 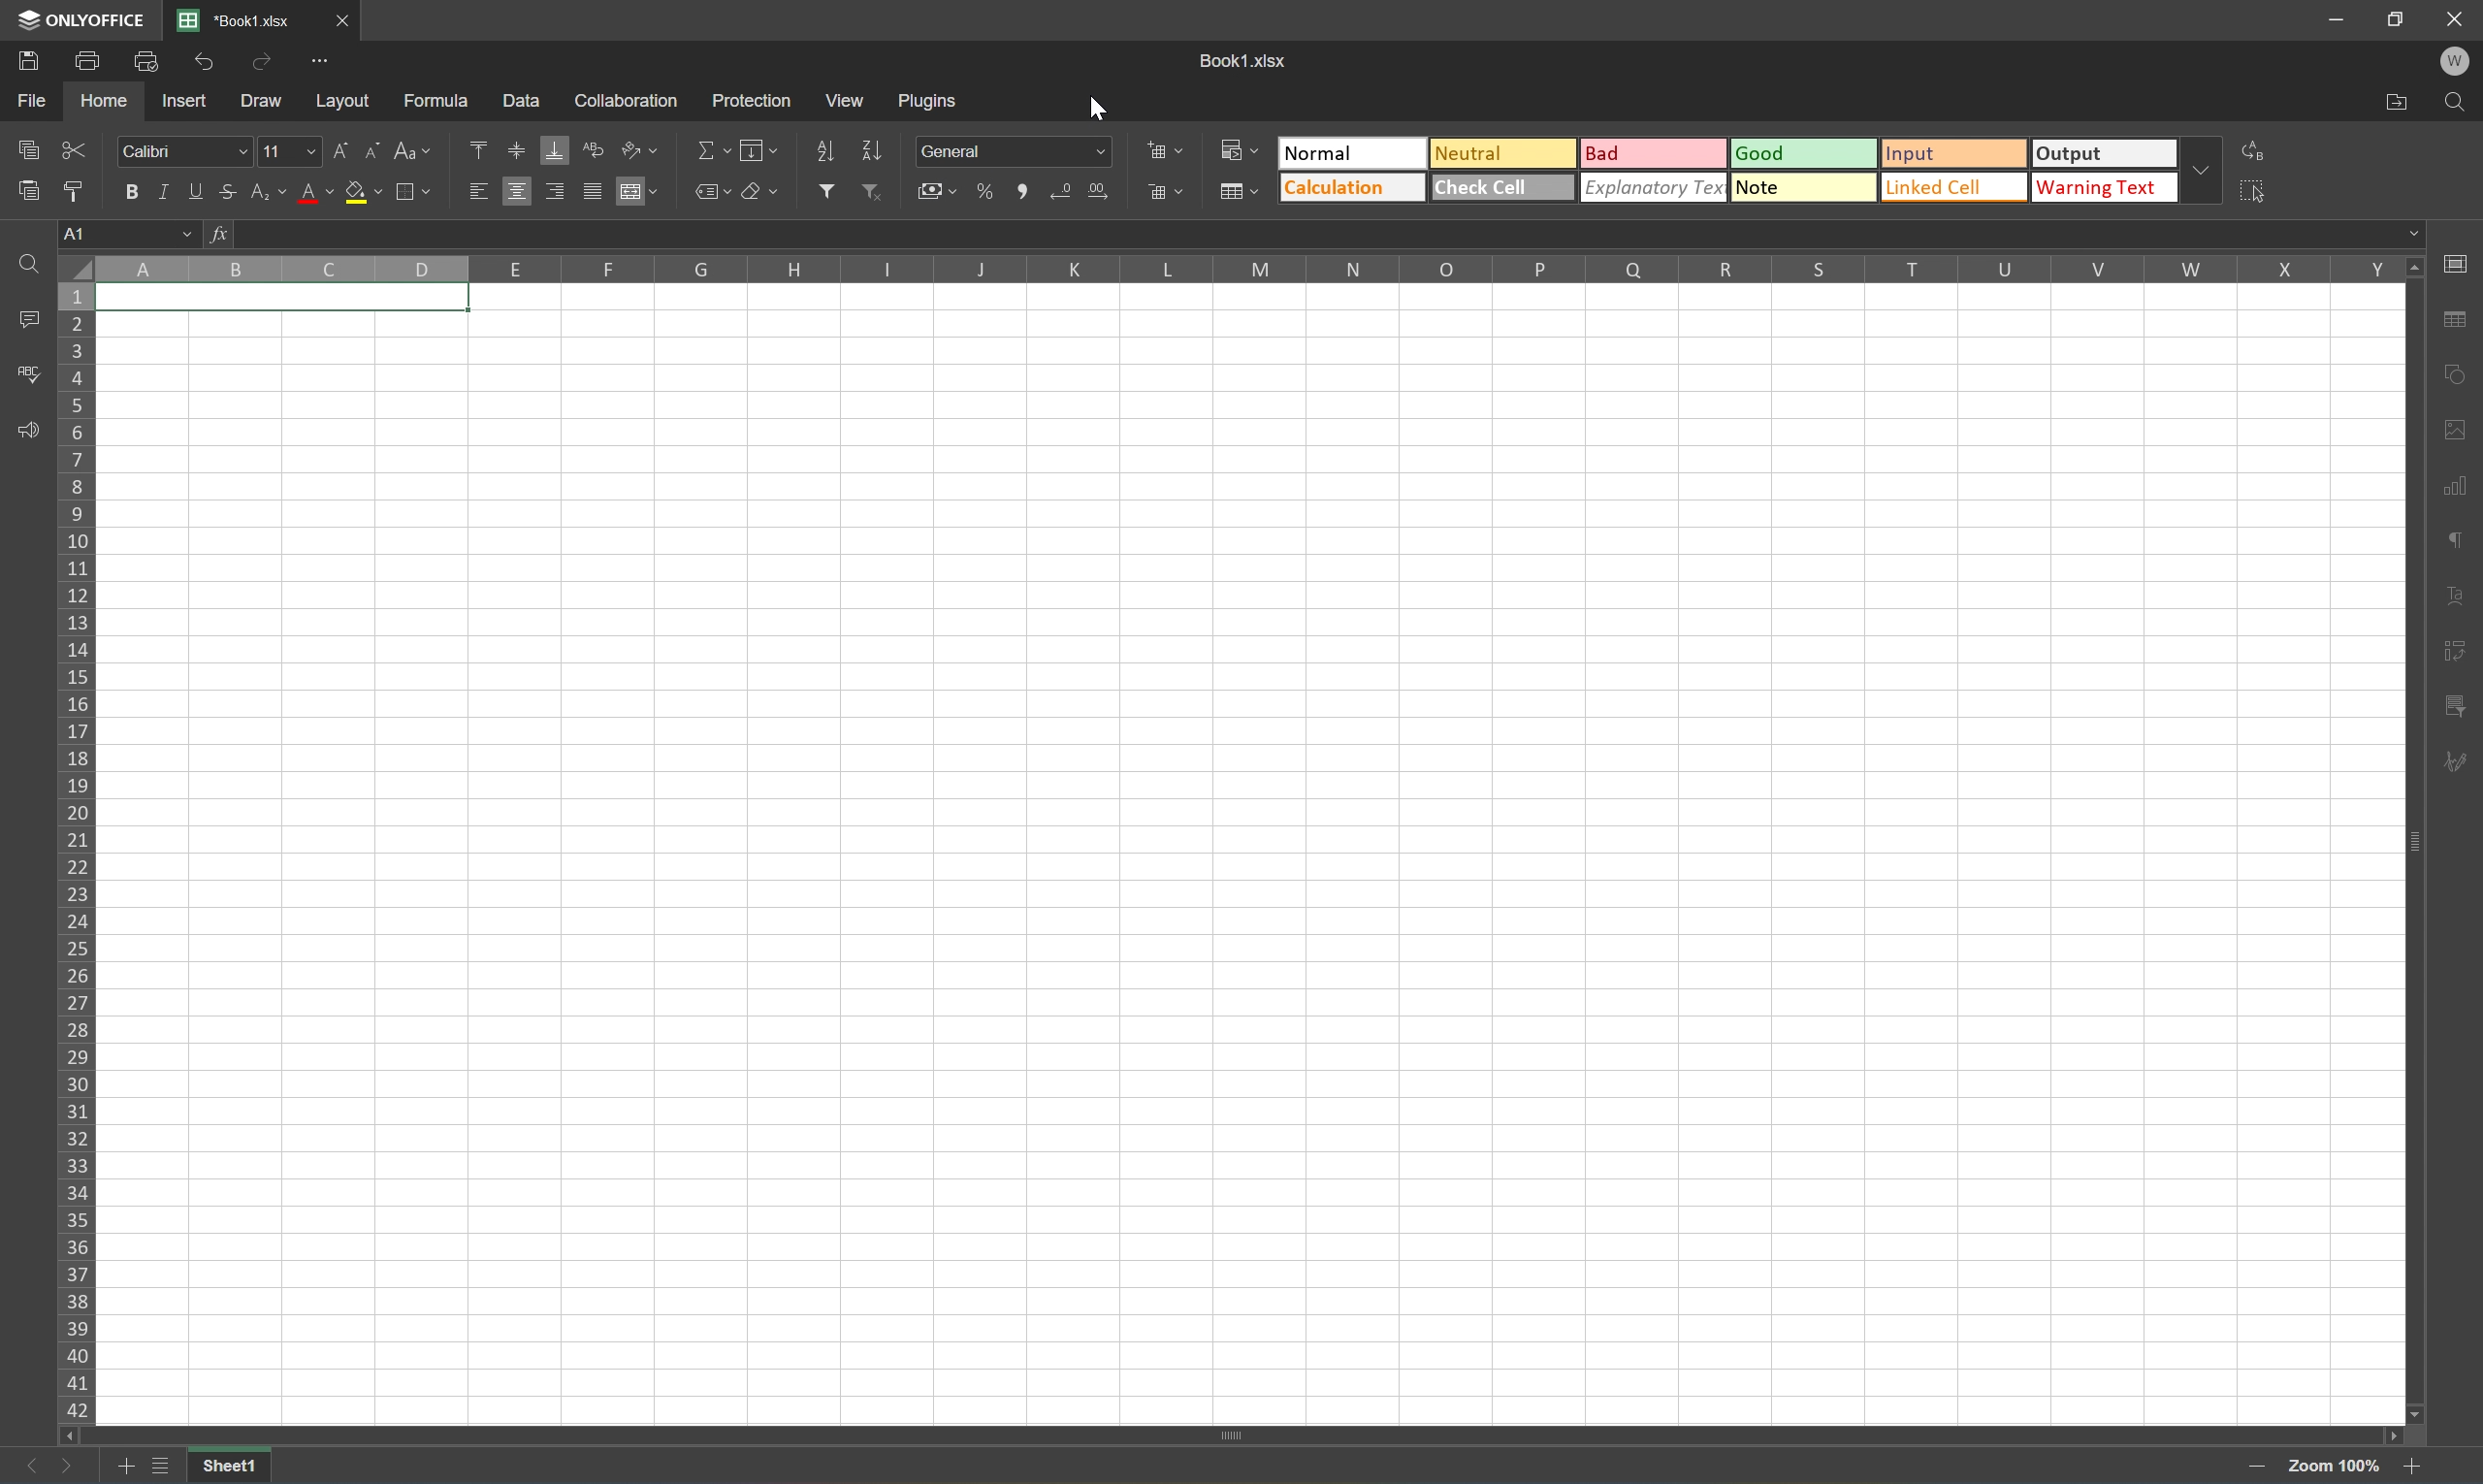 I want to click on Format as table template, so click(x=1236, y=189).